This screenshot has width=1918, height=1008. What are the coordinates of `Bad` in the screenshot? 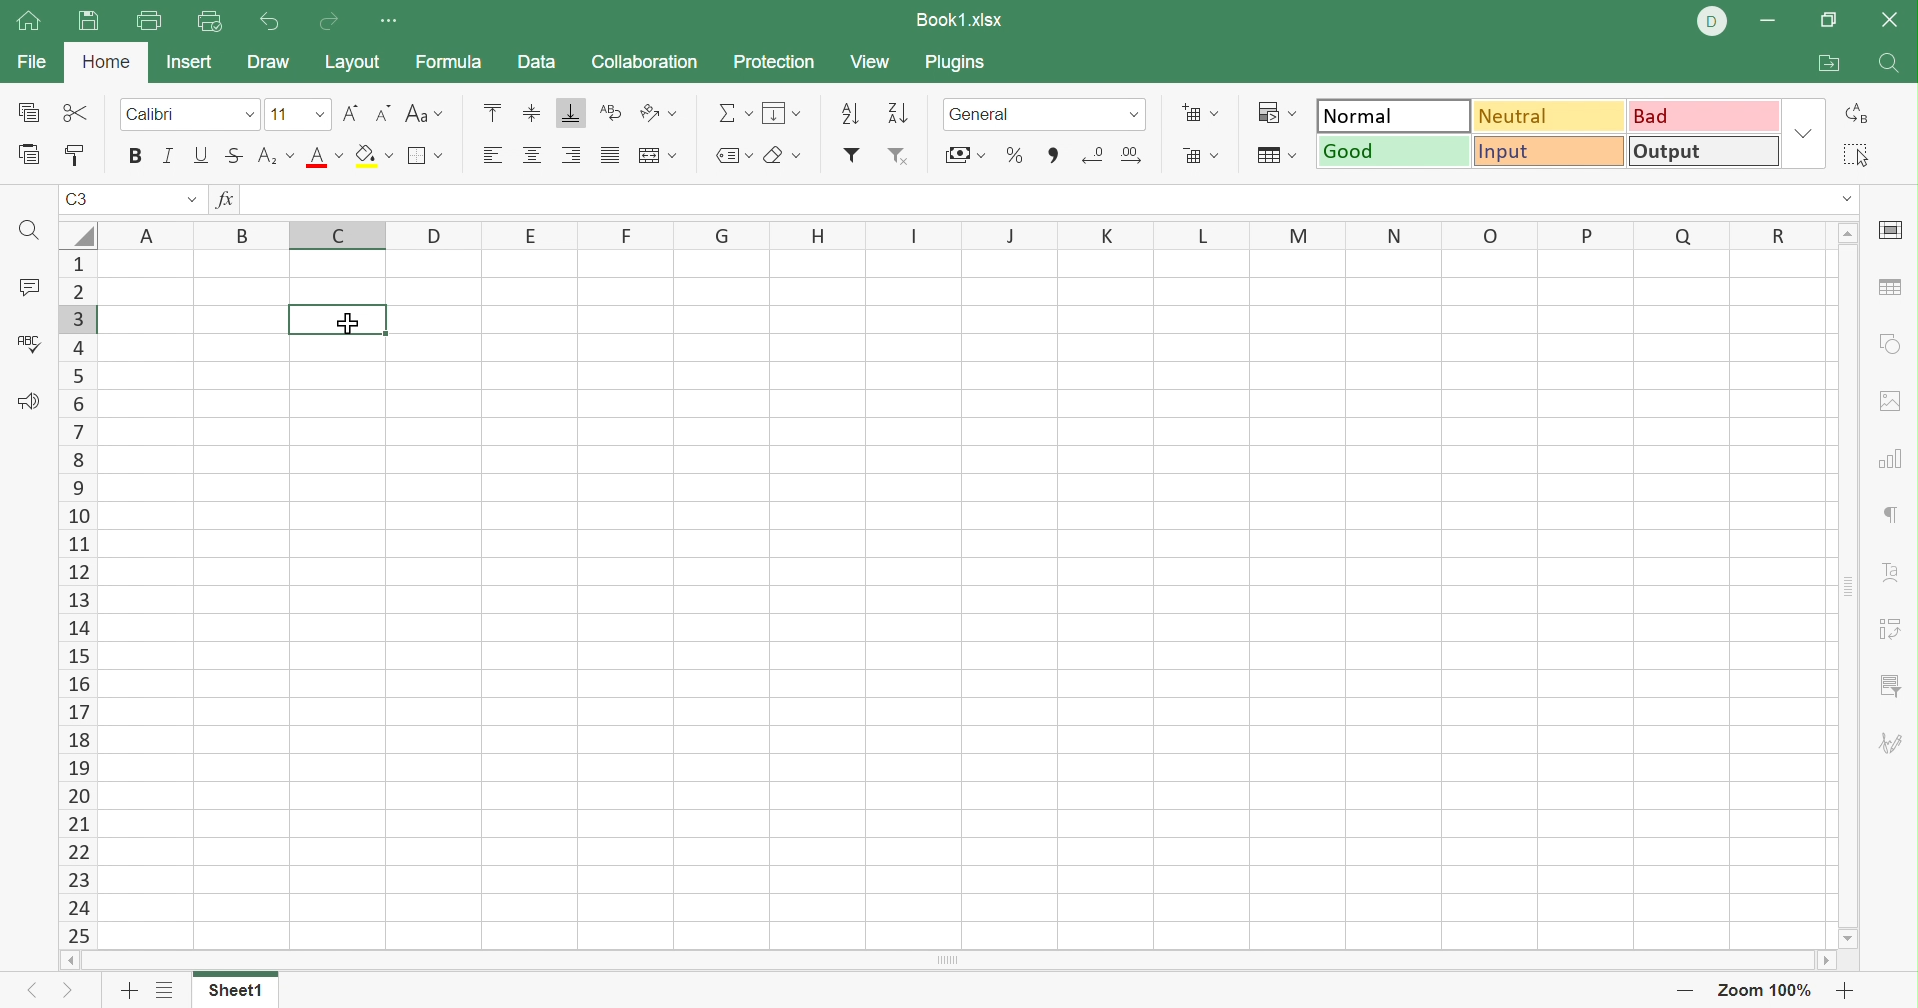 It's located at (1705, 118).